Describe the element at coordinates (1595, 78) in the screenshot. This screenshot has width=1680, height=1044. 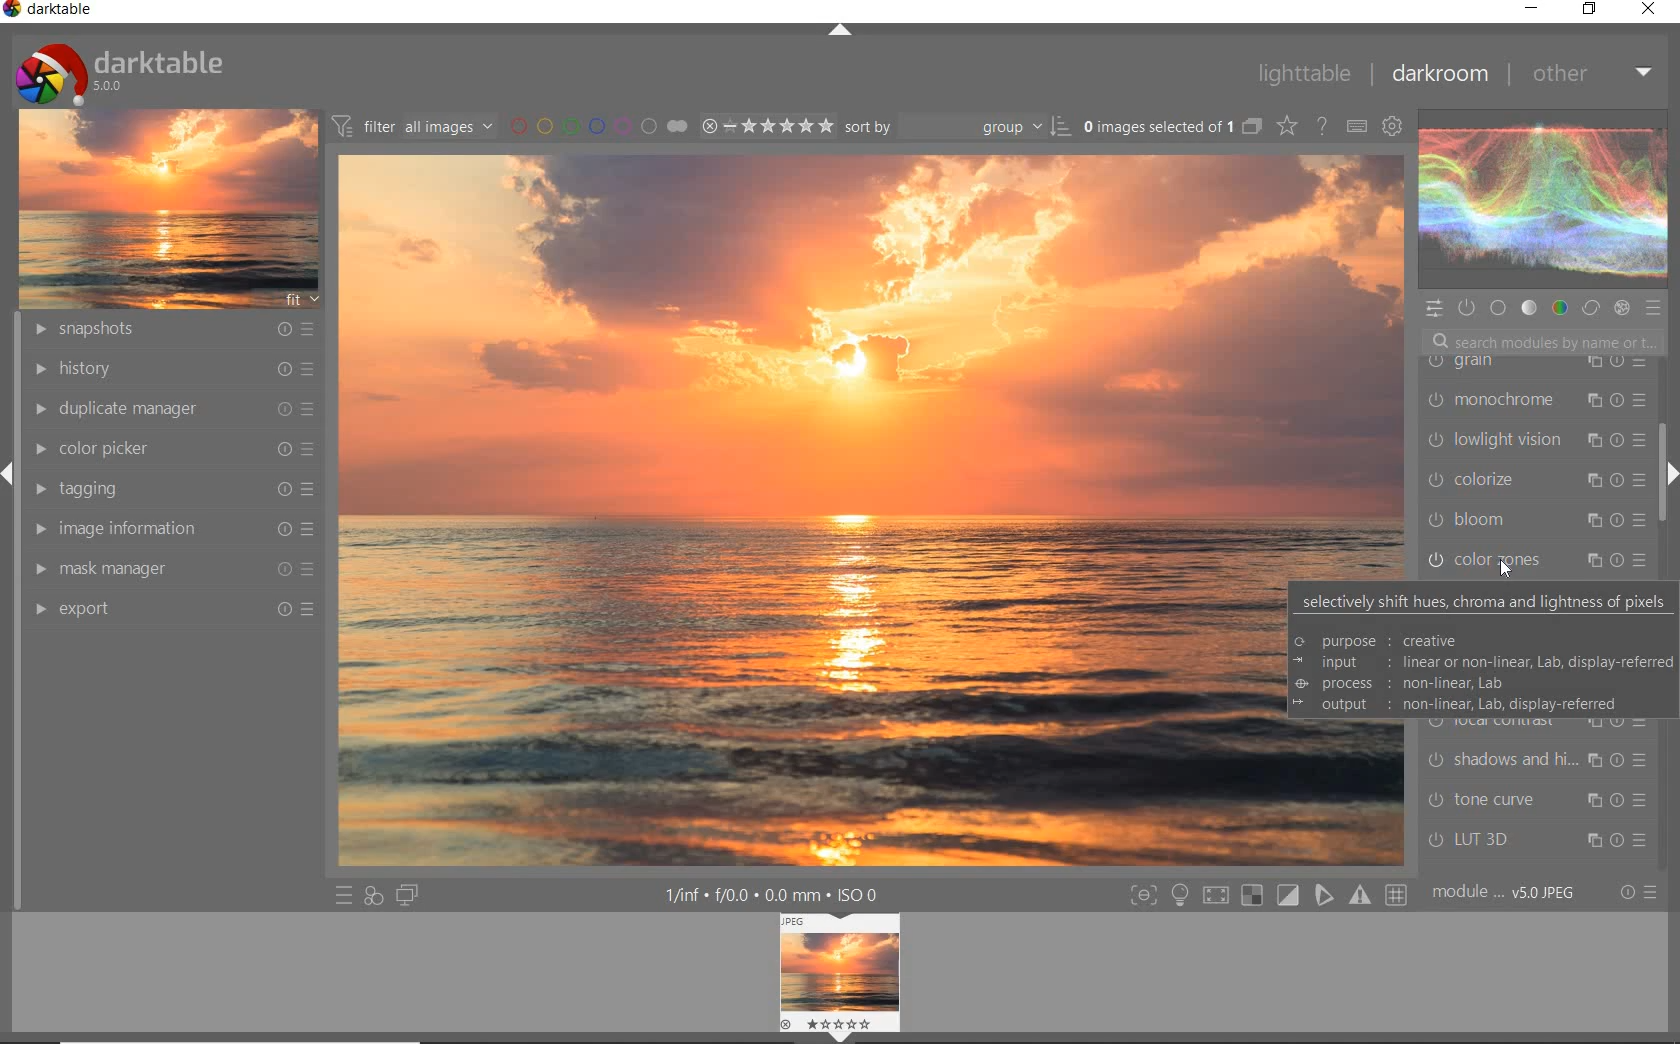
I see `other` at that location.